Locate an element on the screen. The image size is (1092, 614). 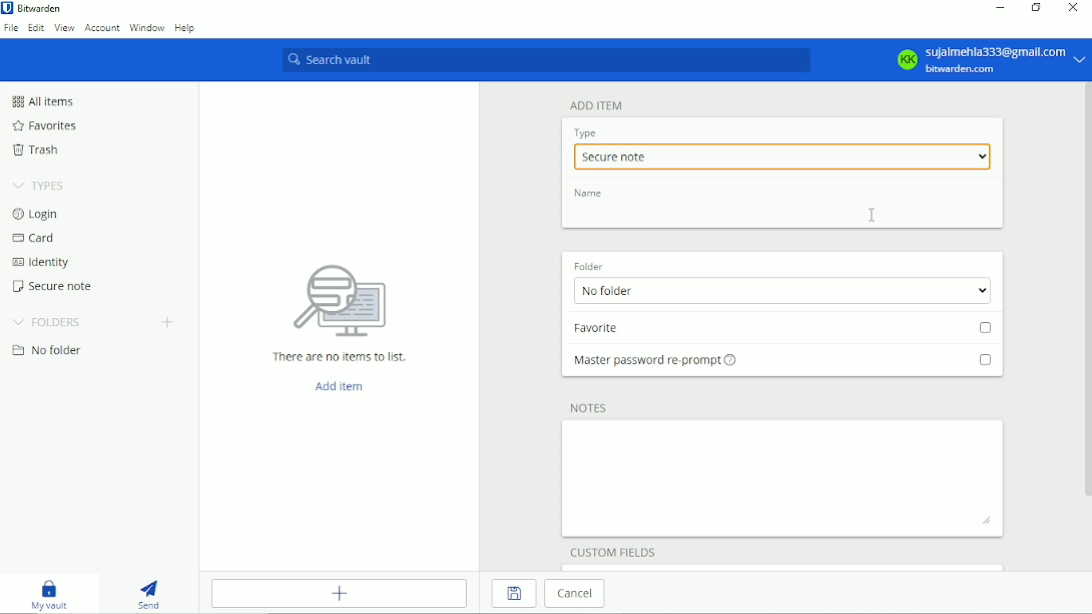
My vault is located at coordinates (49, 593).